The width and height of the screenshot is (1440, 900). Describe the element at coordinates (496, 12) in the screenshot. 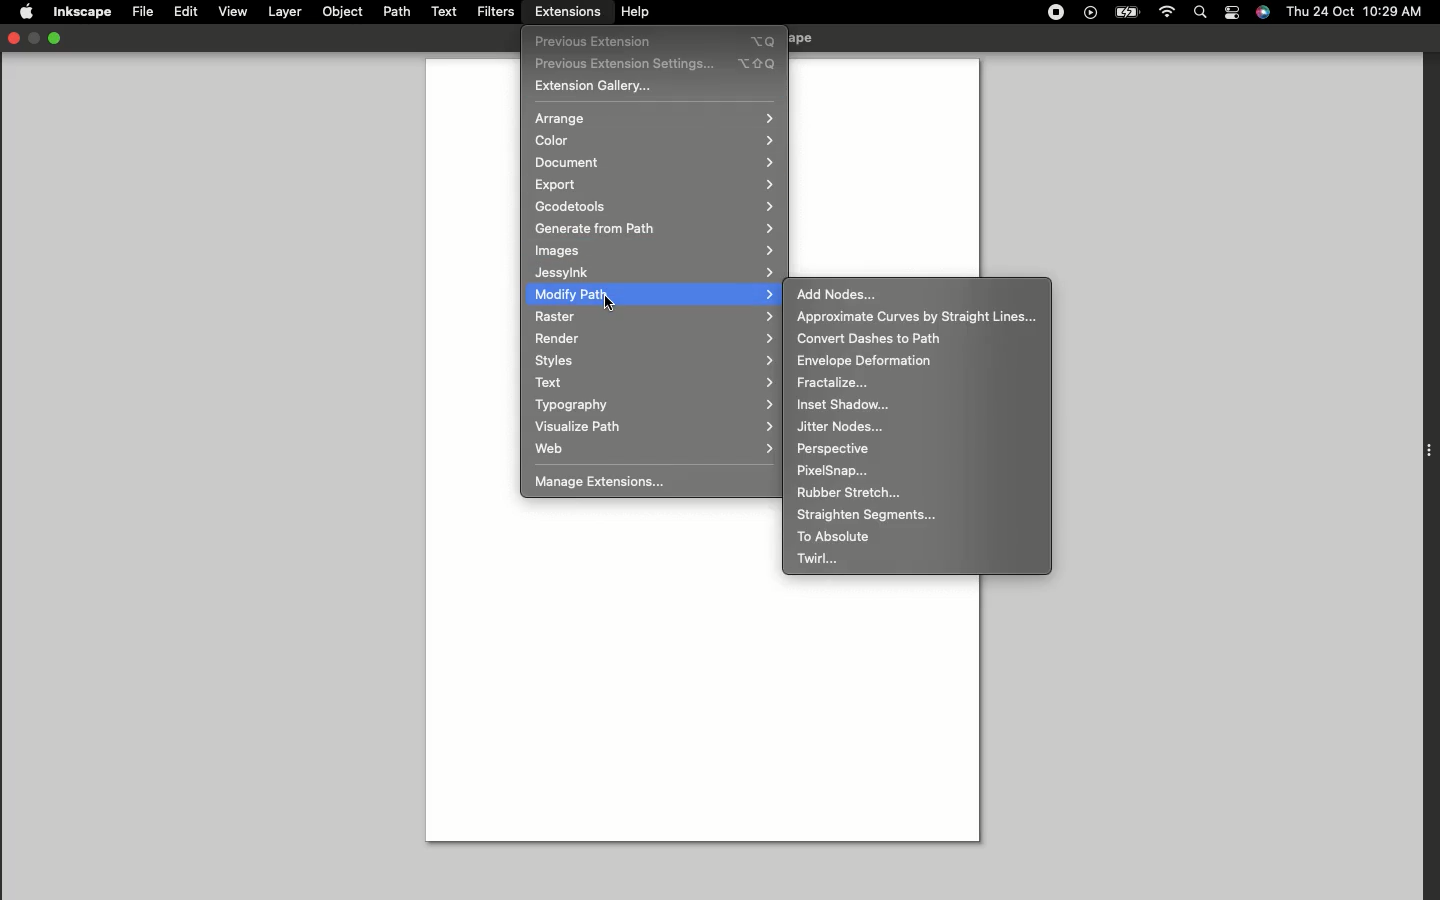

I see `Filters` at that location.